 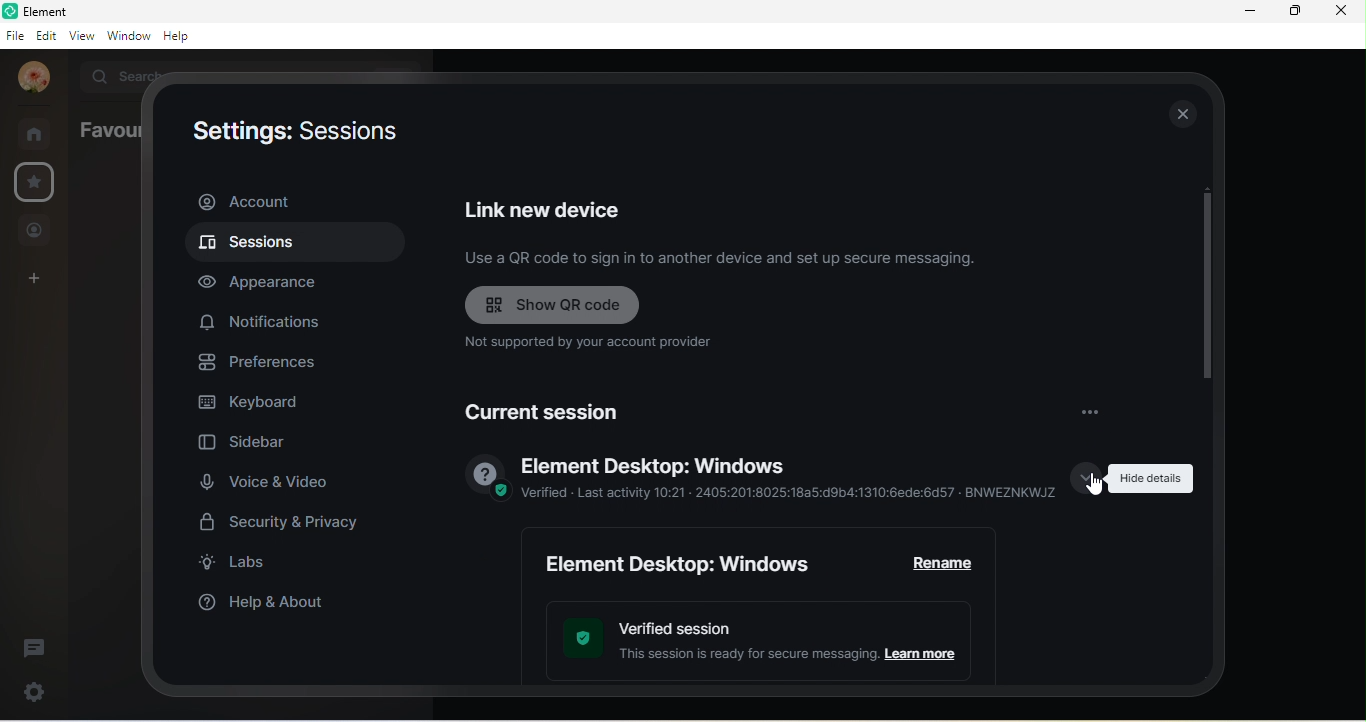 I want to click on element b room, so click(x=76, y=11).